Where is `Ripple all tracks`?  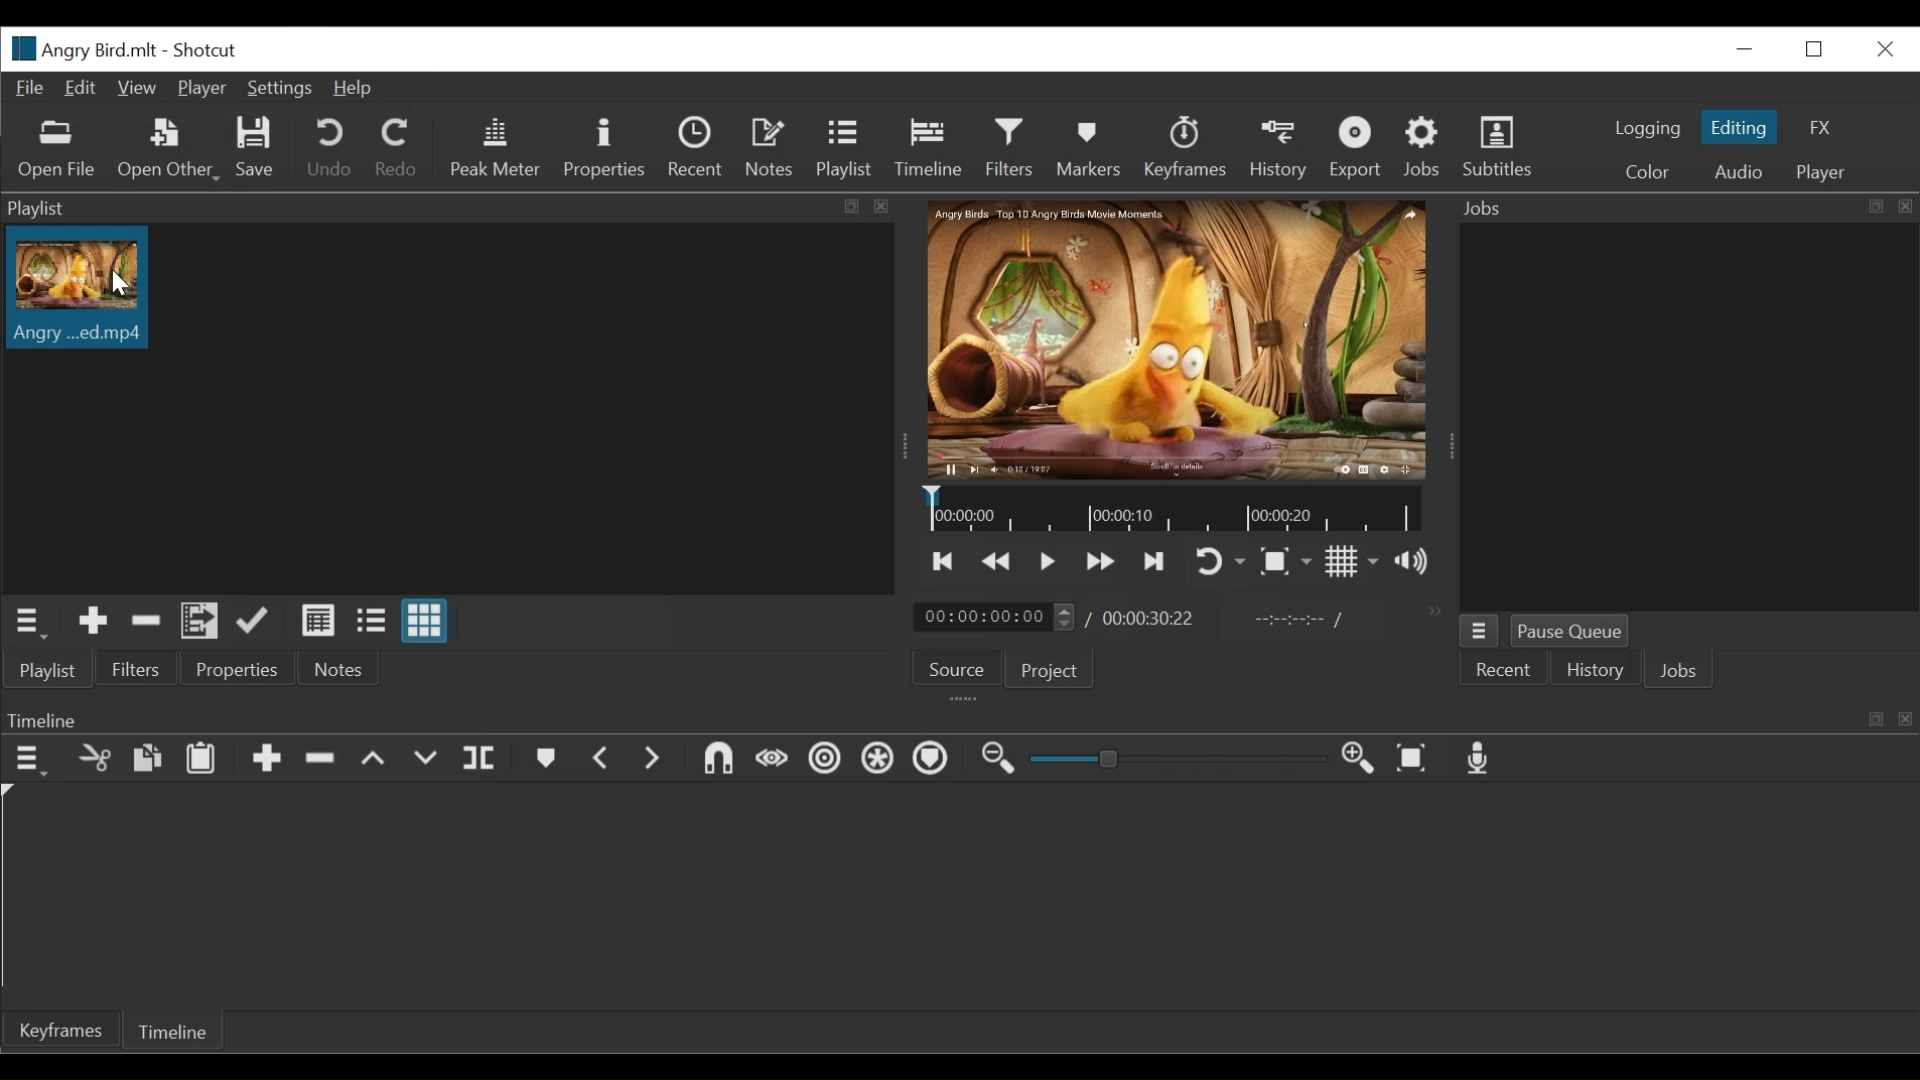 Ripple all tracks is located at coordinates (877, 758).